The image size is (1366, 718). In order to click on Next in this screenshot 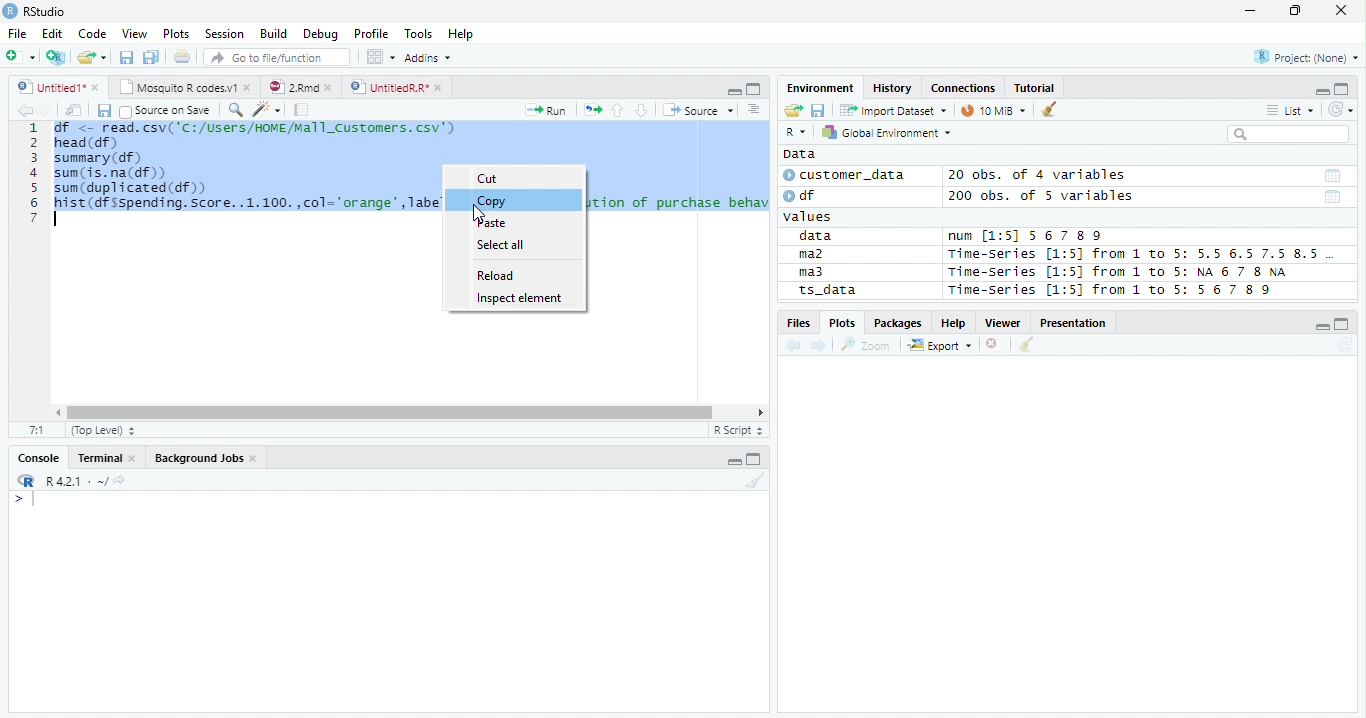, I will do `click(820, 347)`.